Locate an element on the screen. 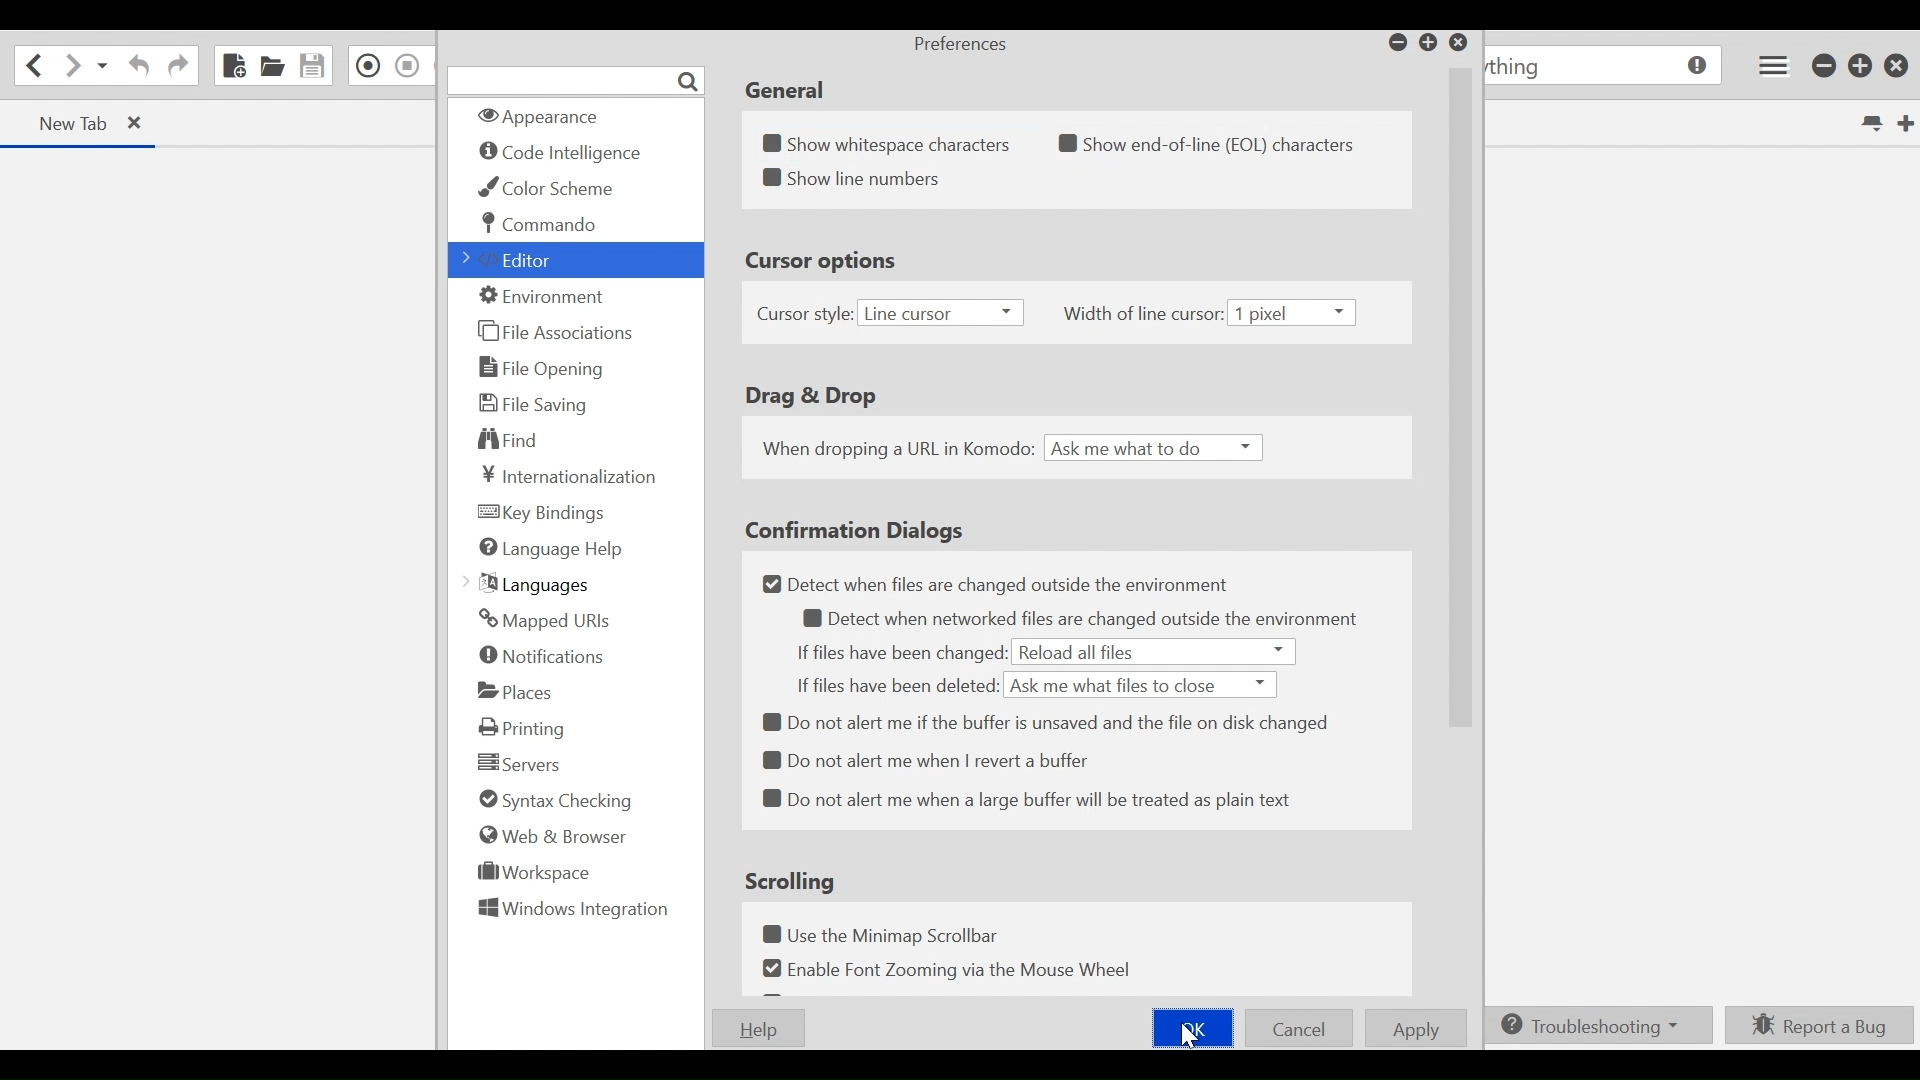 This screenshot has width=1920, height=1080. When dropping a URL in Komodo: is located at coordinates (895, 449).